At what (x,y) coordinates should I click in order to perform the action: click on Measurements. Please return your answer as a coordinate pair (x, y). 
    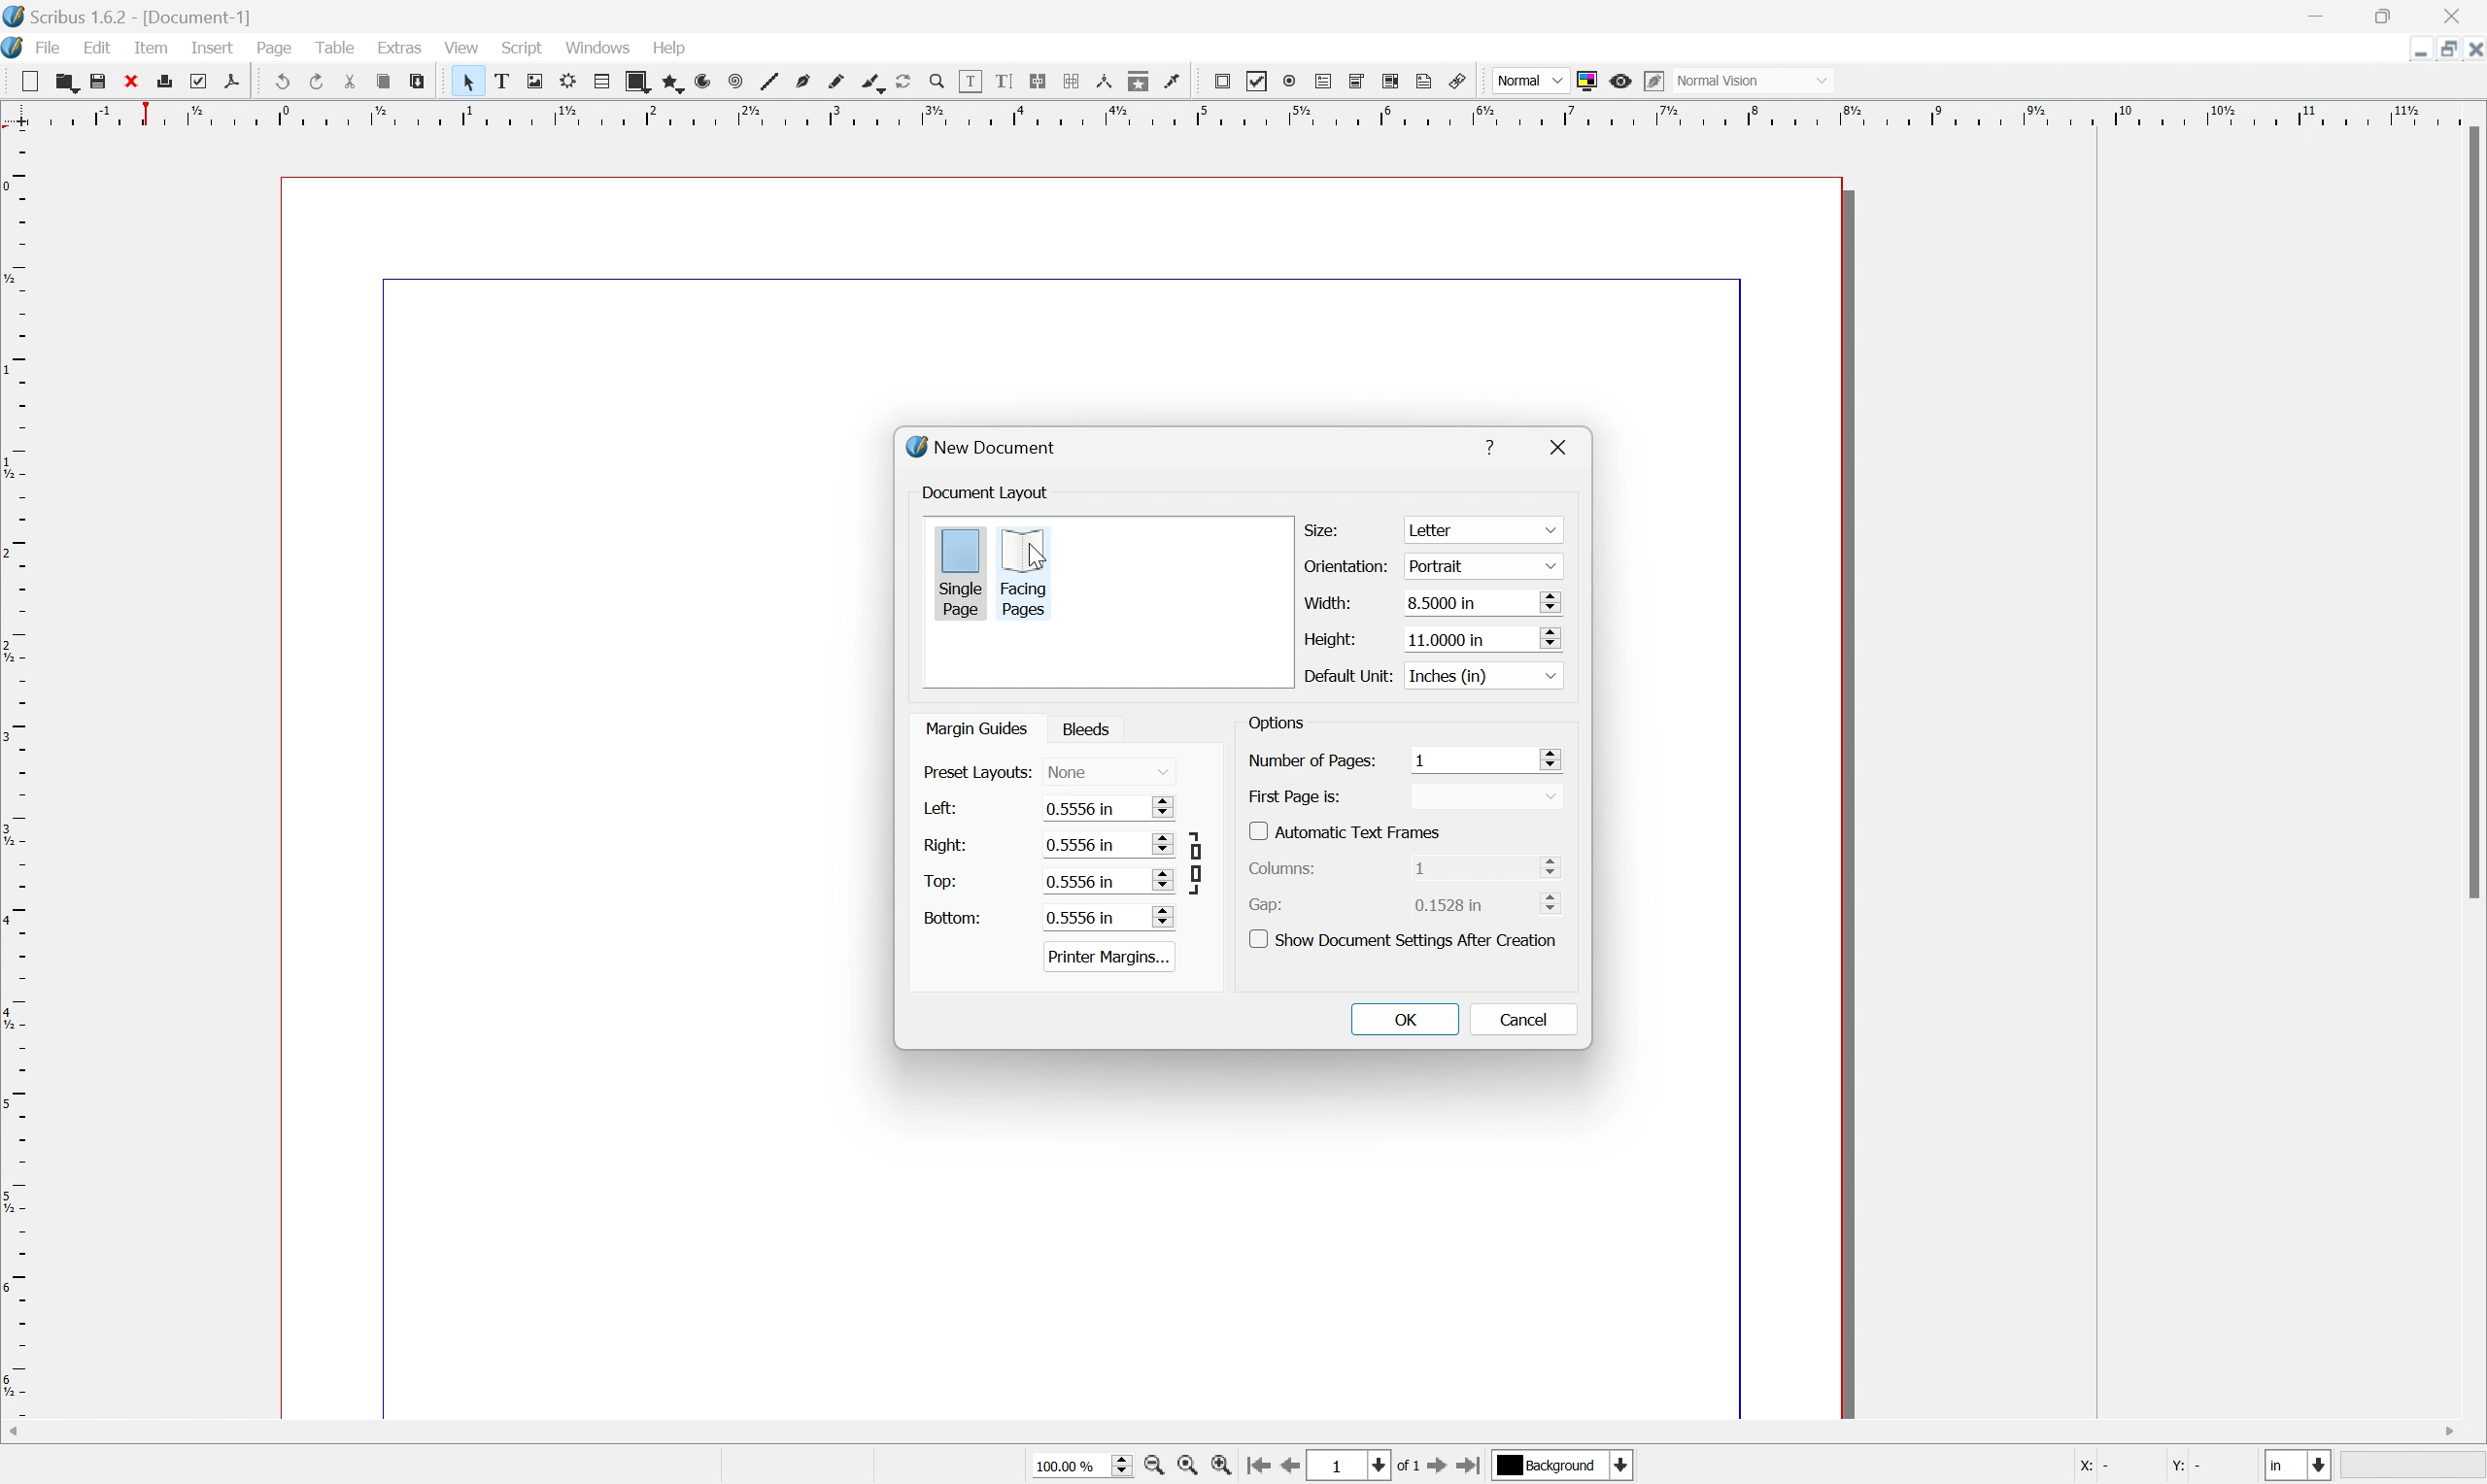
    Looking at the image, I should click on (1108, 83).